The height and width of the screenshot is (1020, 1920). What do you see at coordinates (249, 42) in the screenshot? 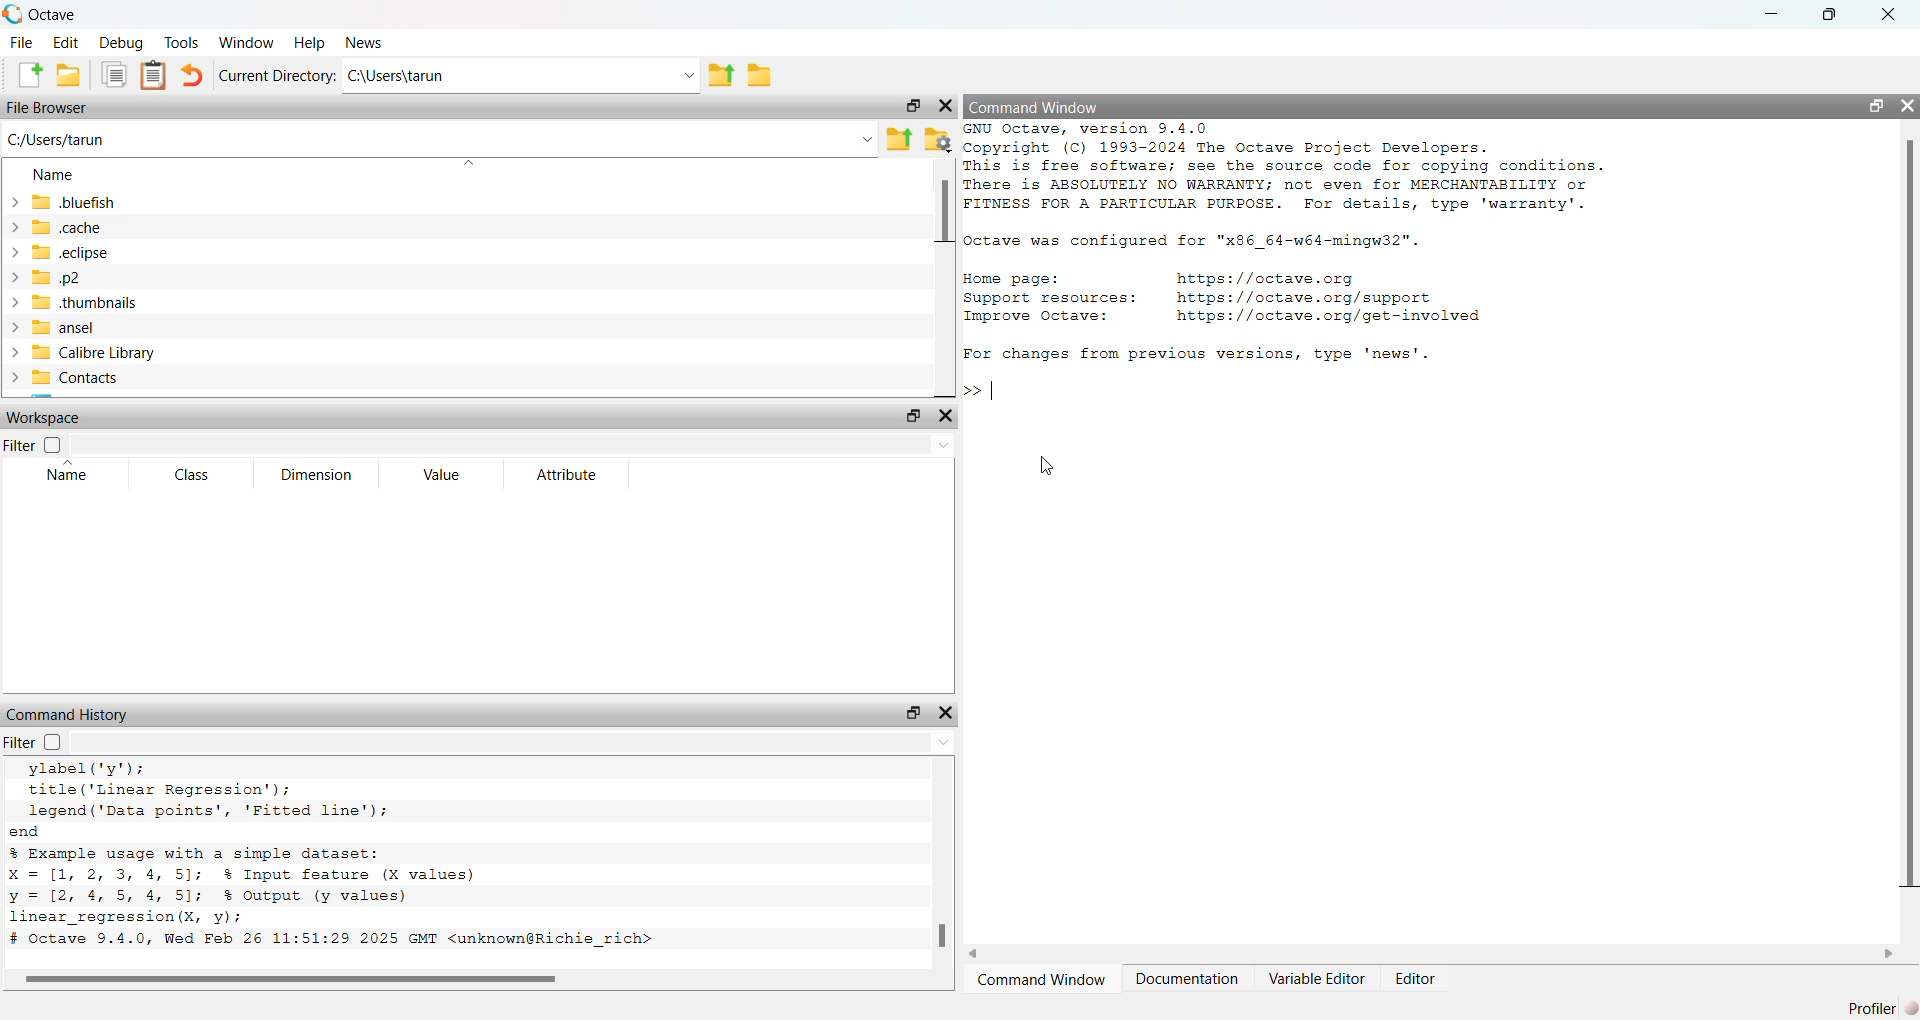
I see `window` at bounding box center [249, 42].